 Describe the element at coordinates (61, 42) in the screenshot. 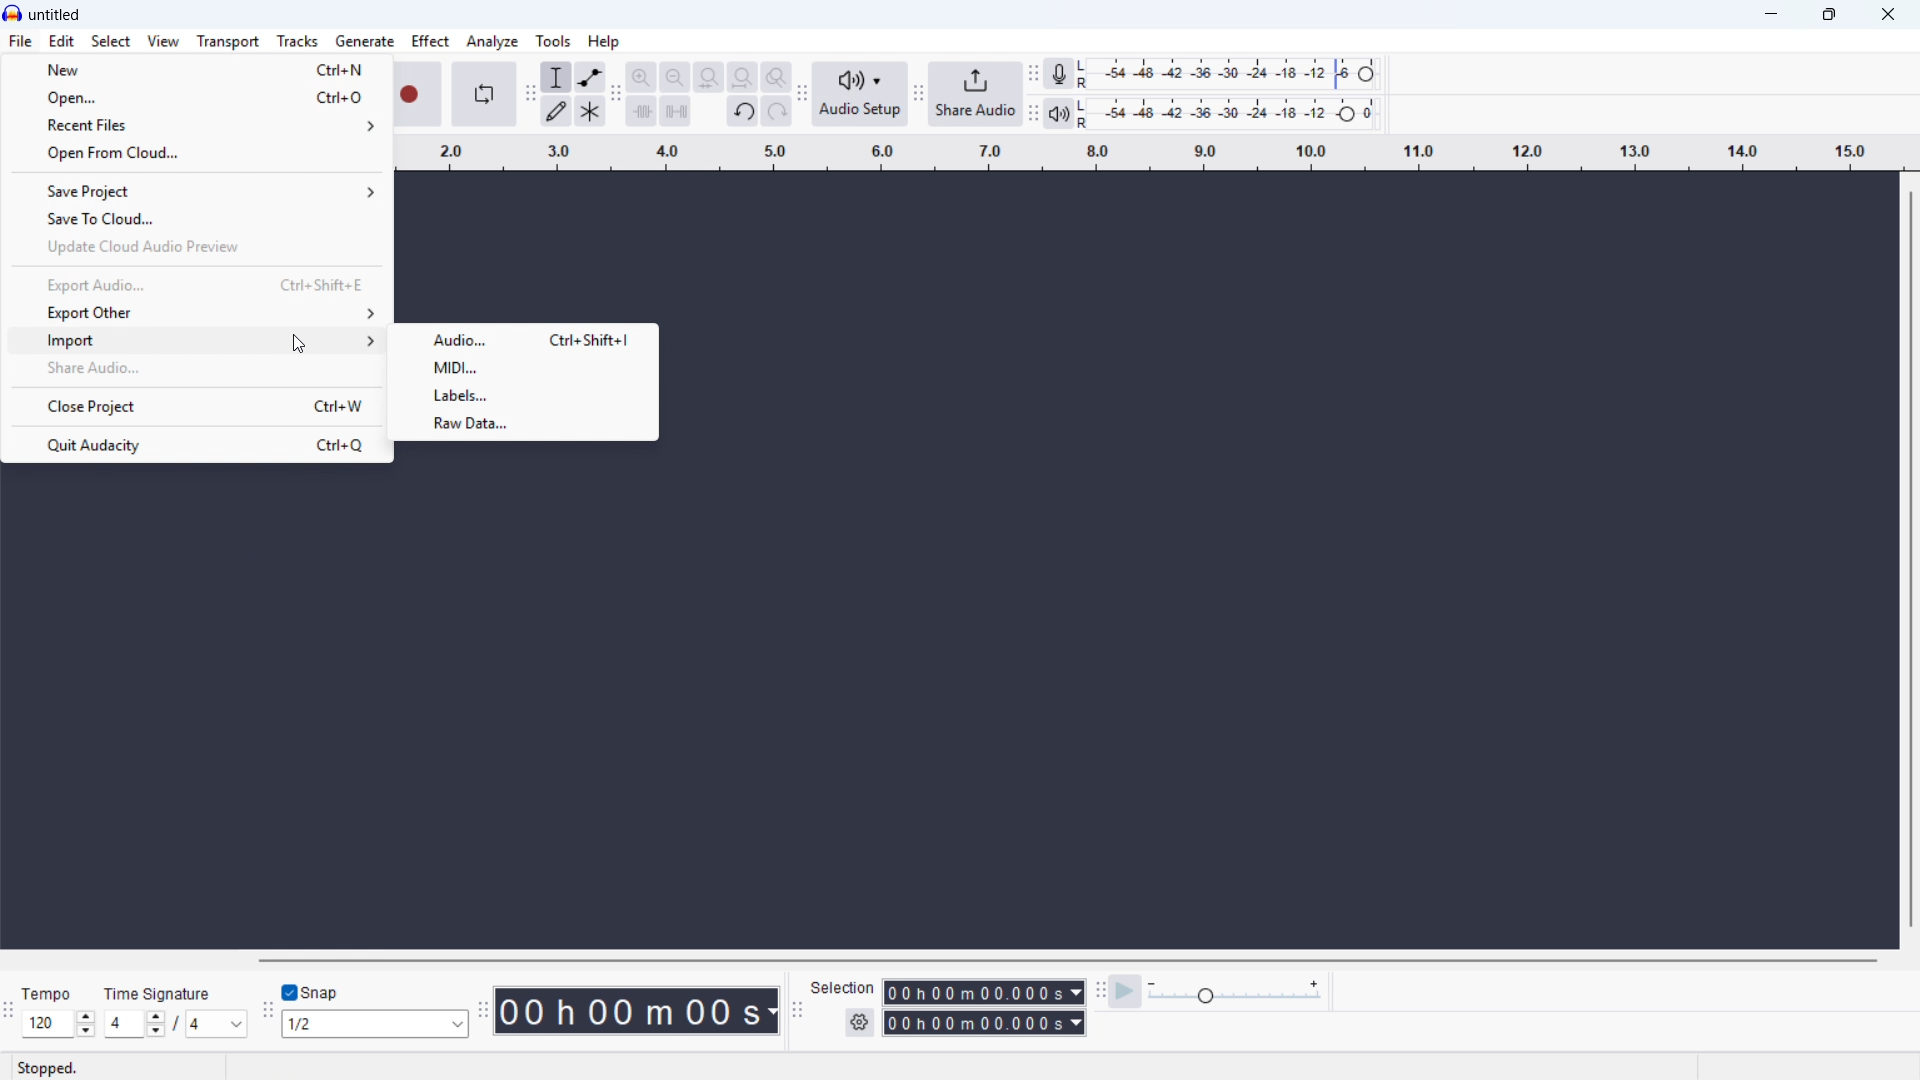

I see `Edit ` at that location.